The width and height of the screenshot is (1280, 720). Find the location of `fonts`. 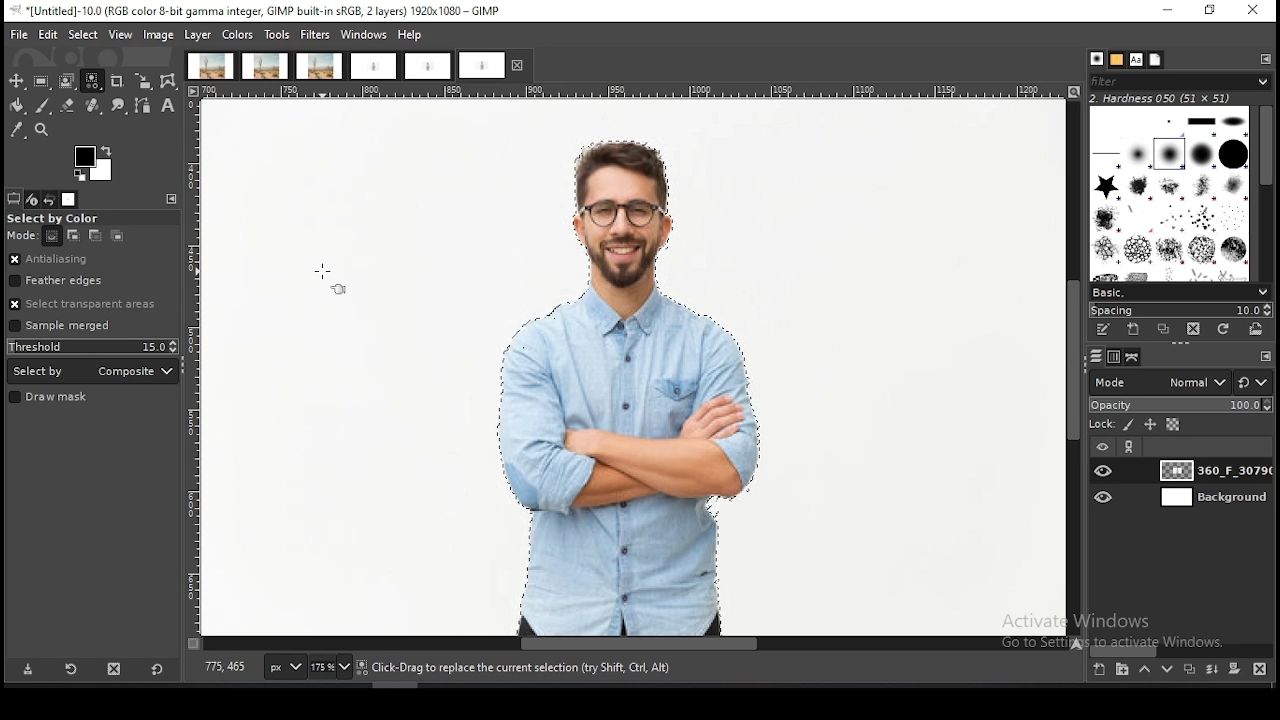

fonts is located at coordinates (1136, 60).